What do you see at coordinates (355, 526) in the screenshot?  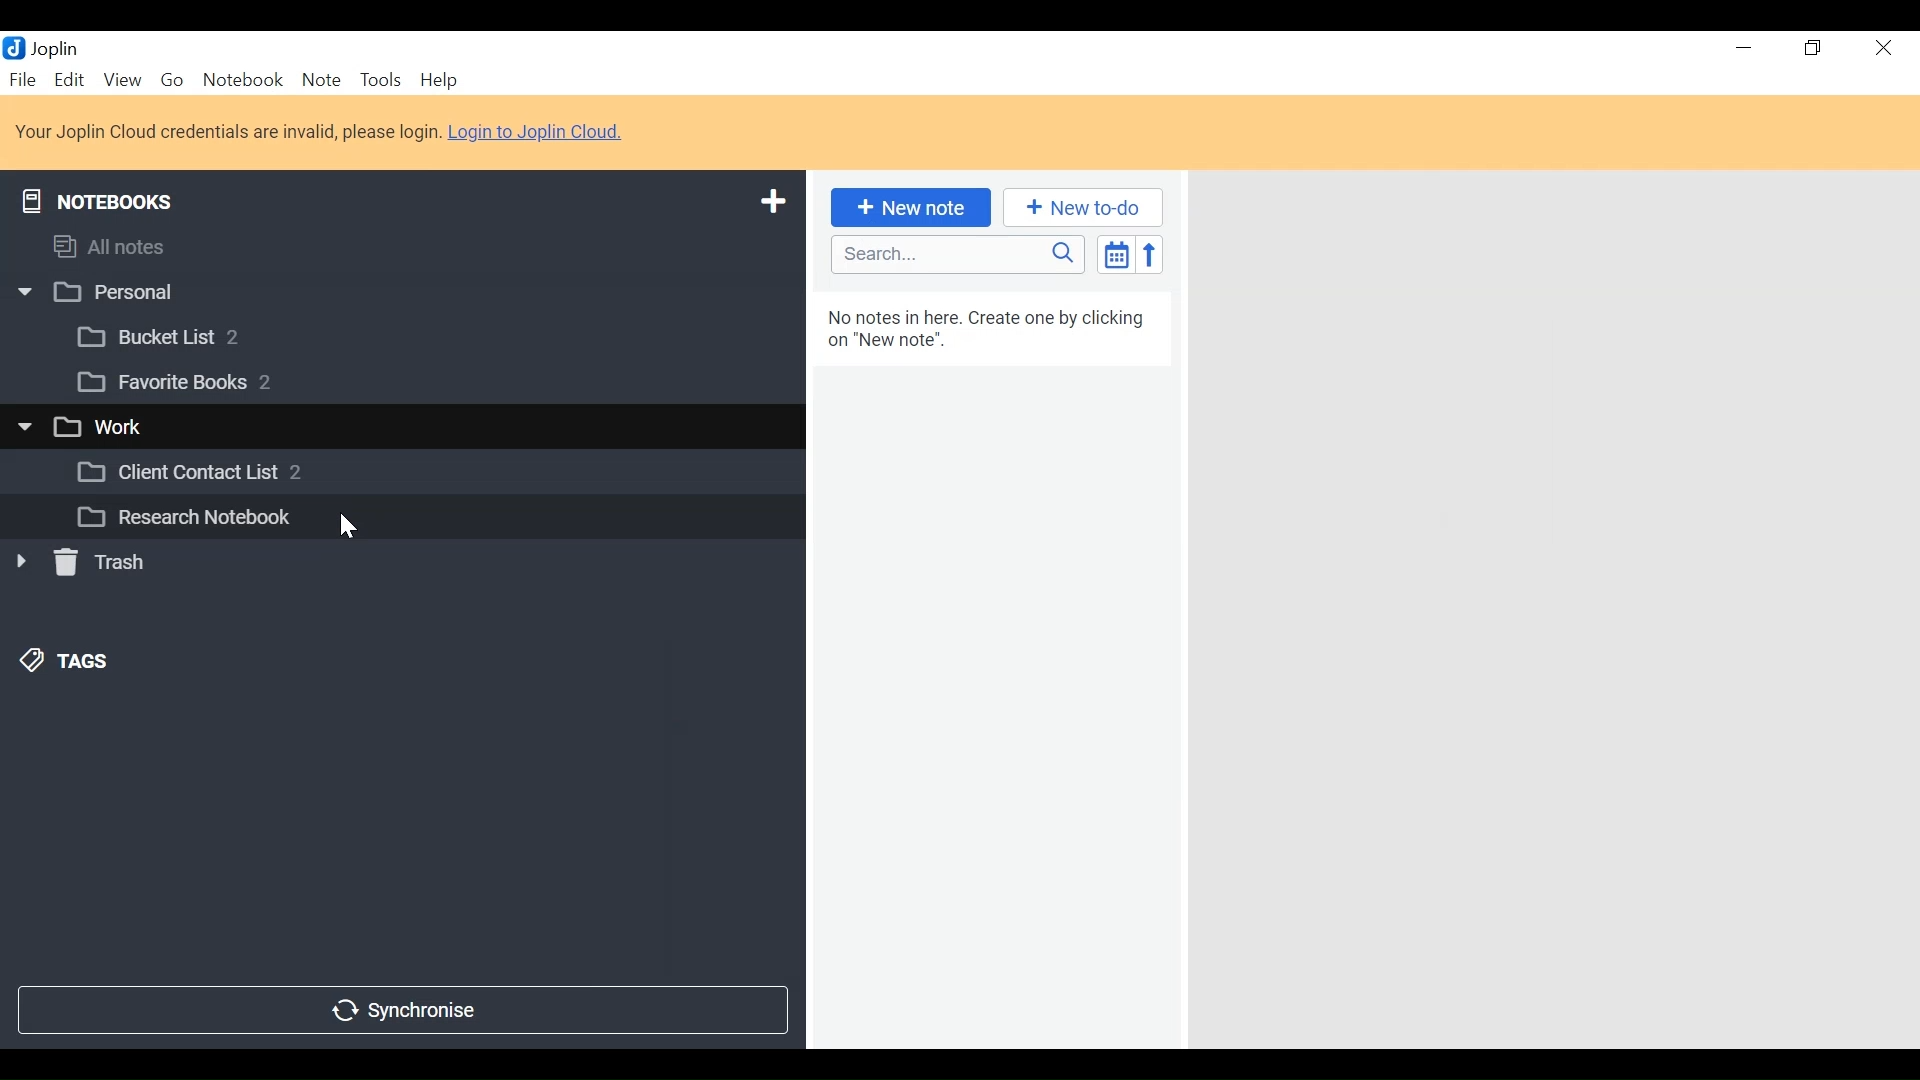 I see `cursor` at bounding box center [355, 526].